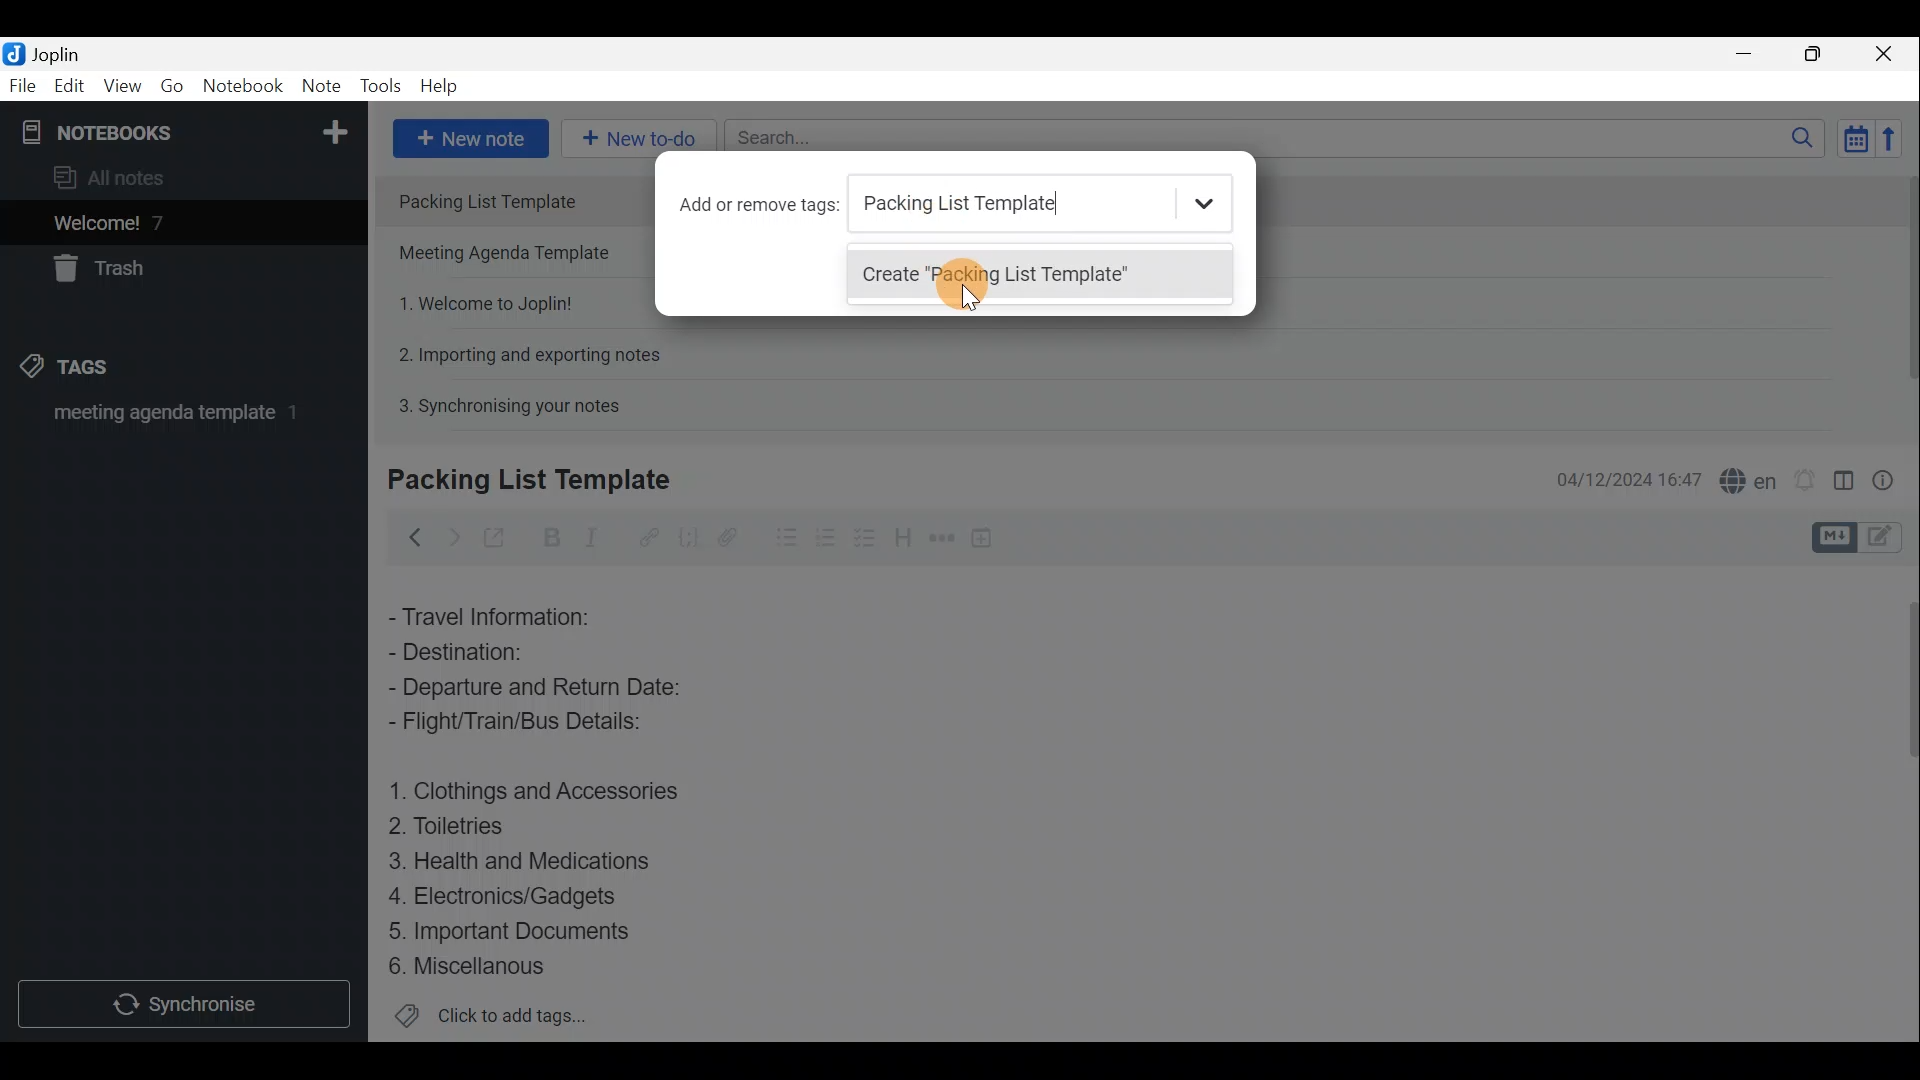 This screenshot has height=1080, width=1920. I want to click on Bulleted list, so click(779, 541).